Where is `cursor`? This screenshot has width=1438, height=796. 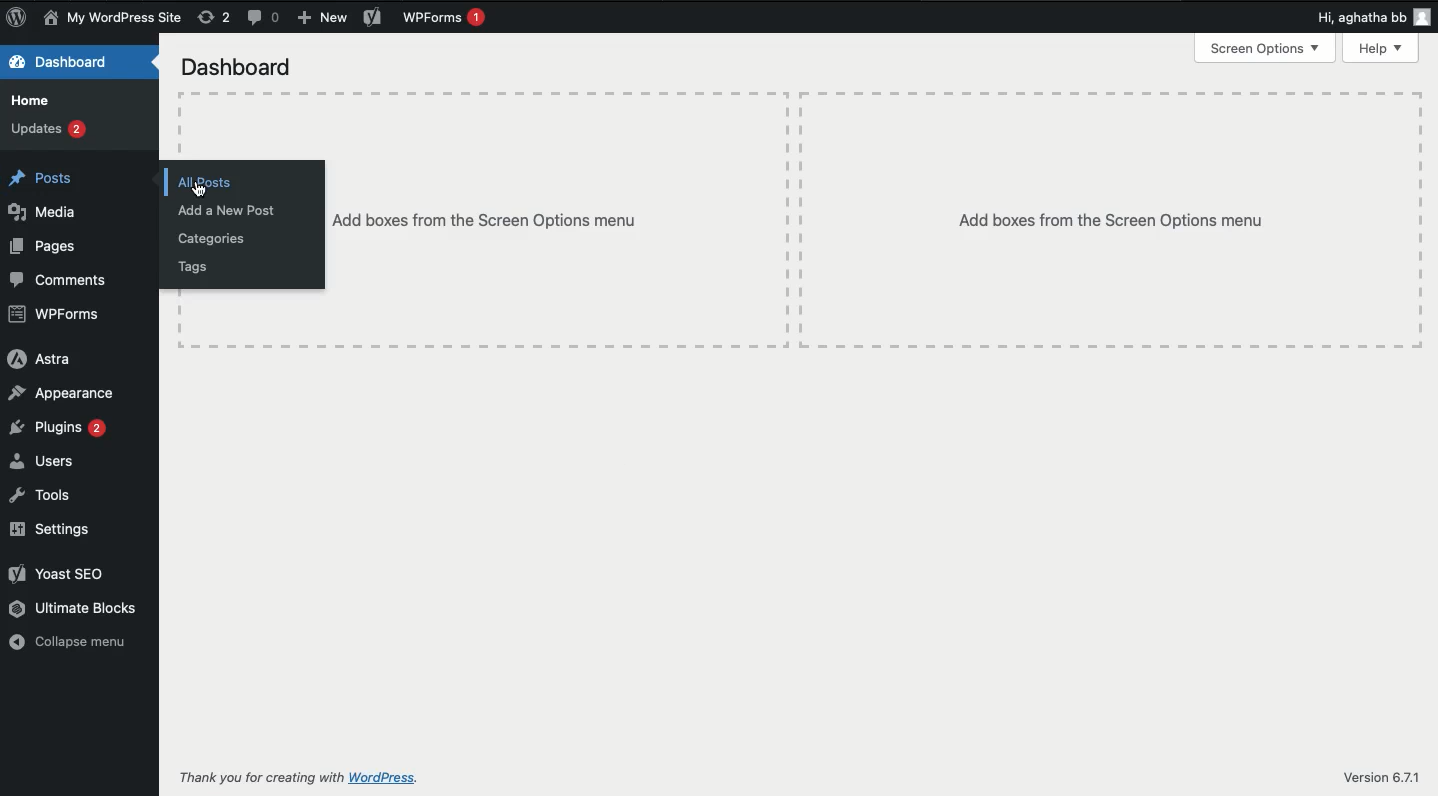
cursor is located at coordinates (198, 186).